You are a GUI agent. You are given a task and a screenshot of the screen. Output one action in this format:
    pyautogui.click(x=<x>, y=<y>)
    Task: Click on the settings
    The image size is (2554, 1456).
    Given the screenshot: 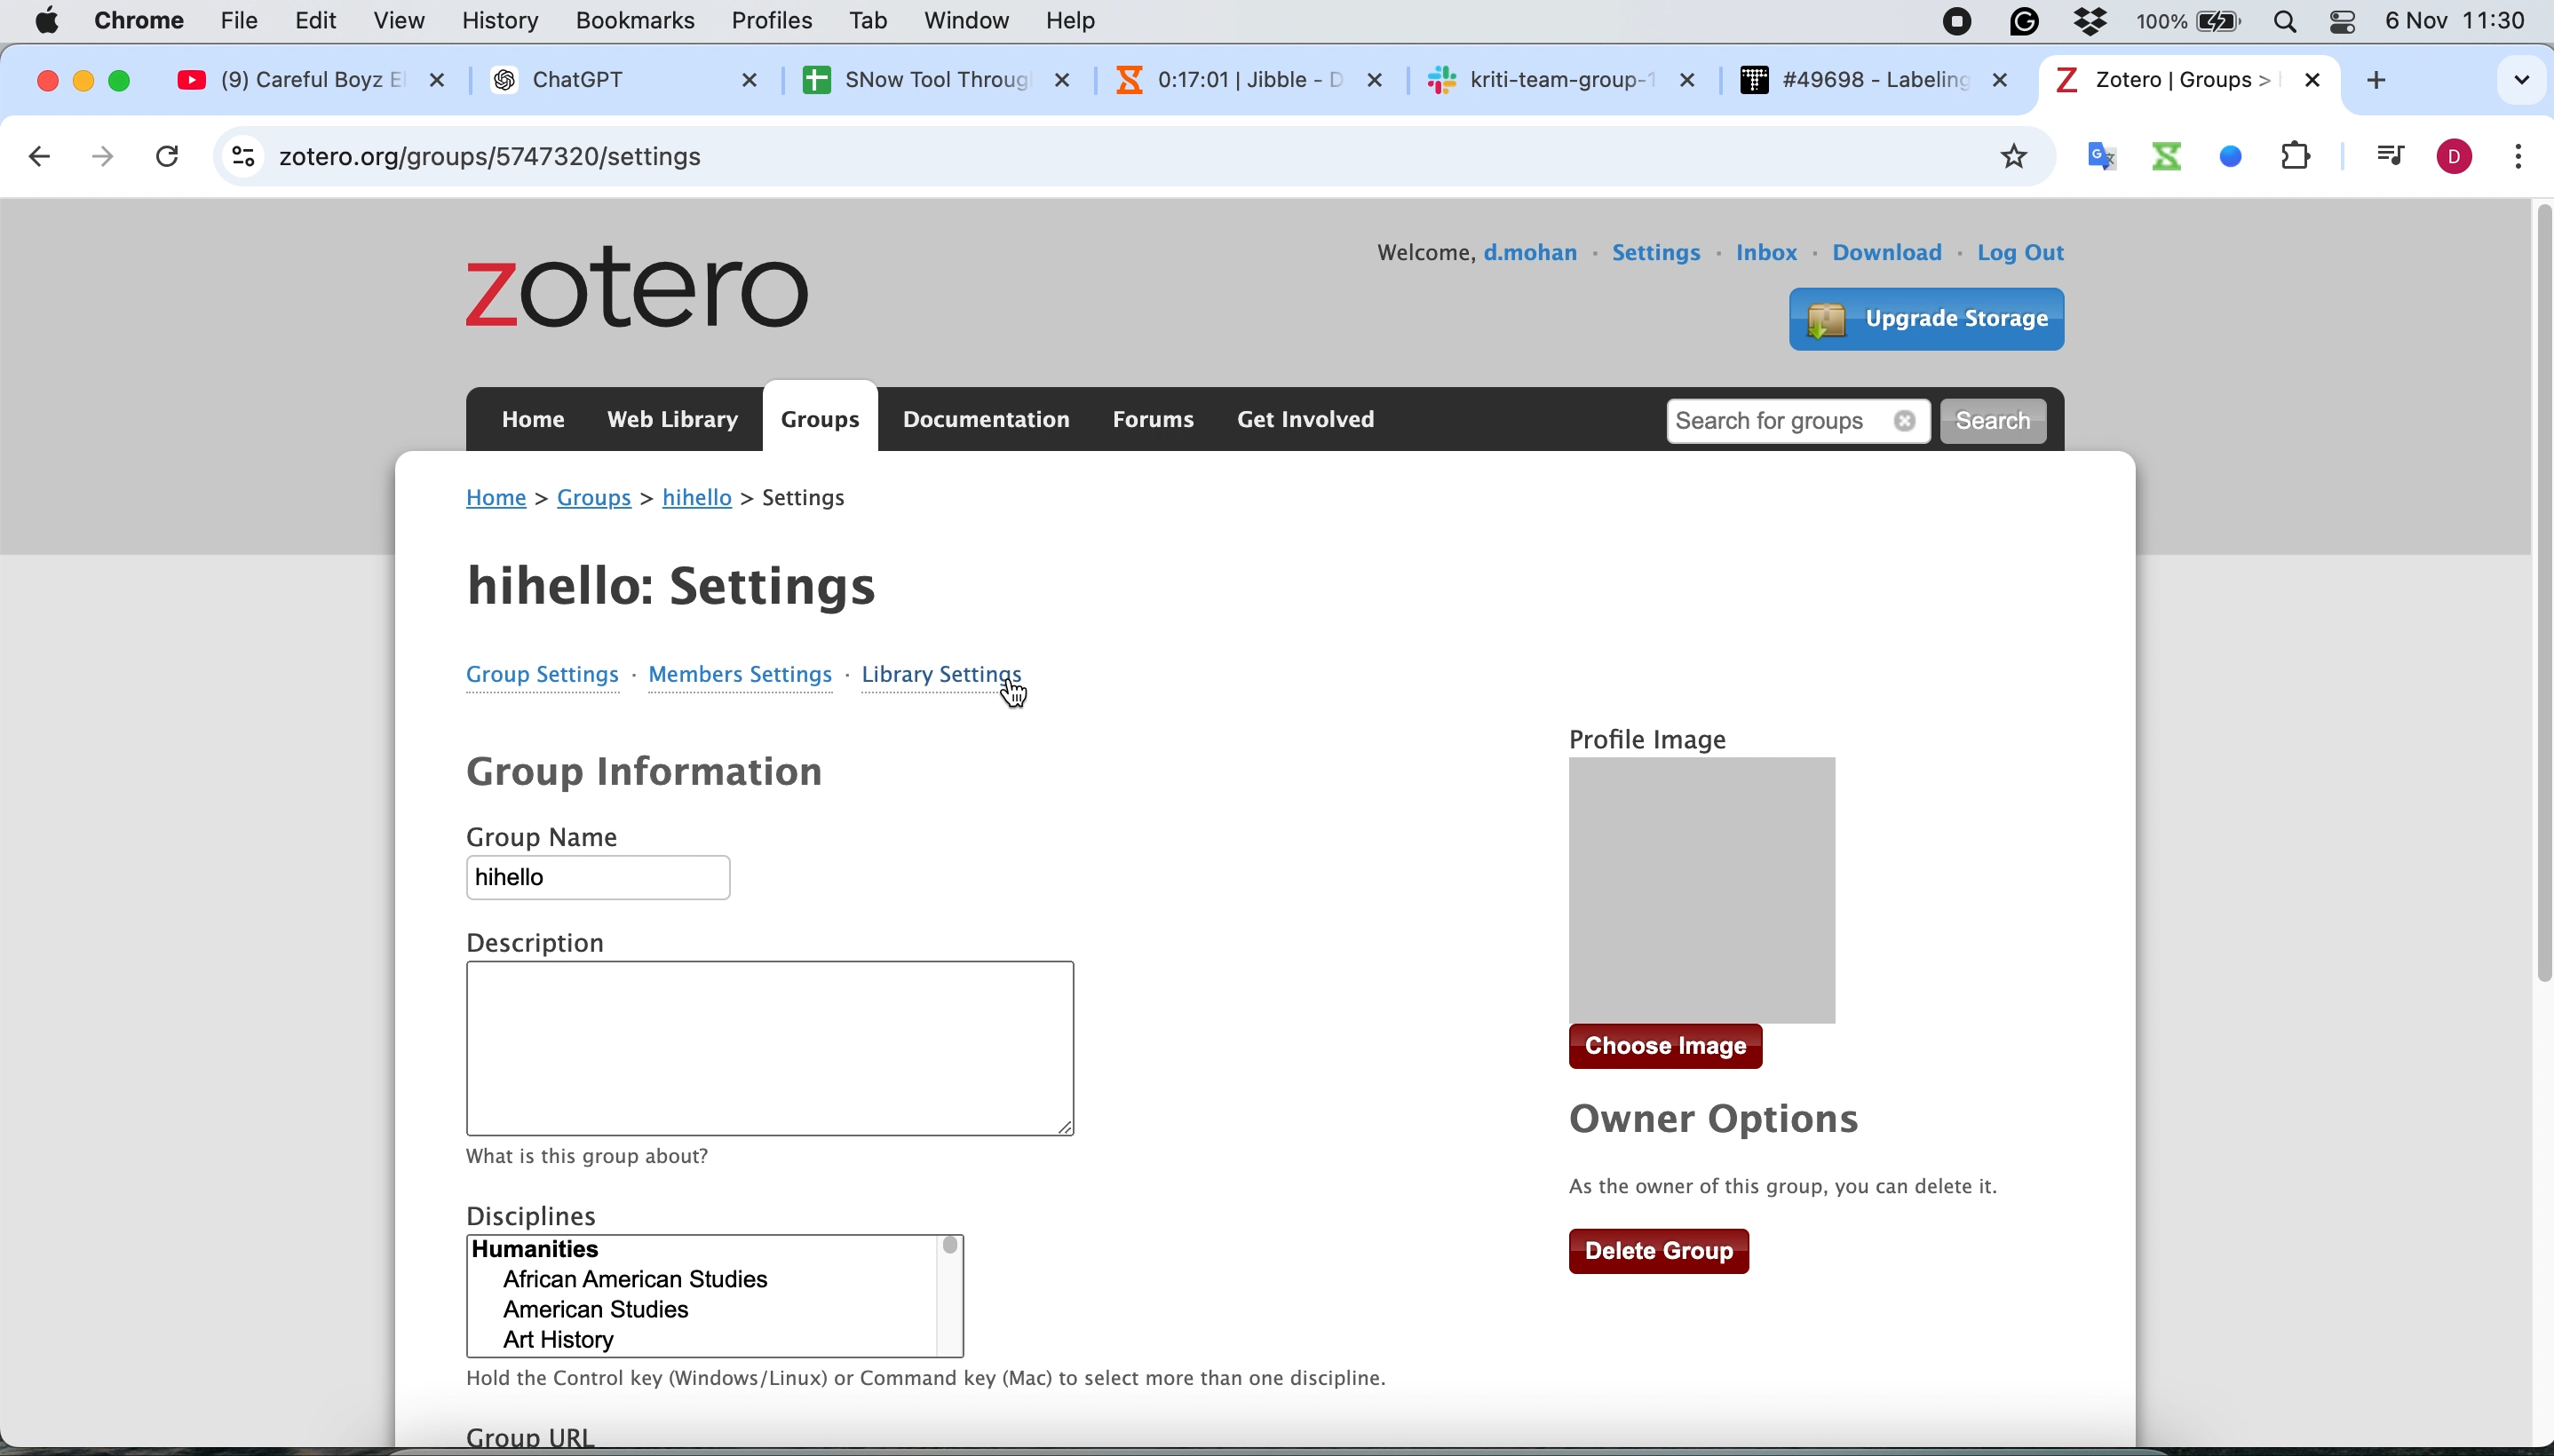 What is the action you would take?
    pyautogui.click(x=1659, y=246)
    